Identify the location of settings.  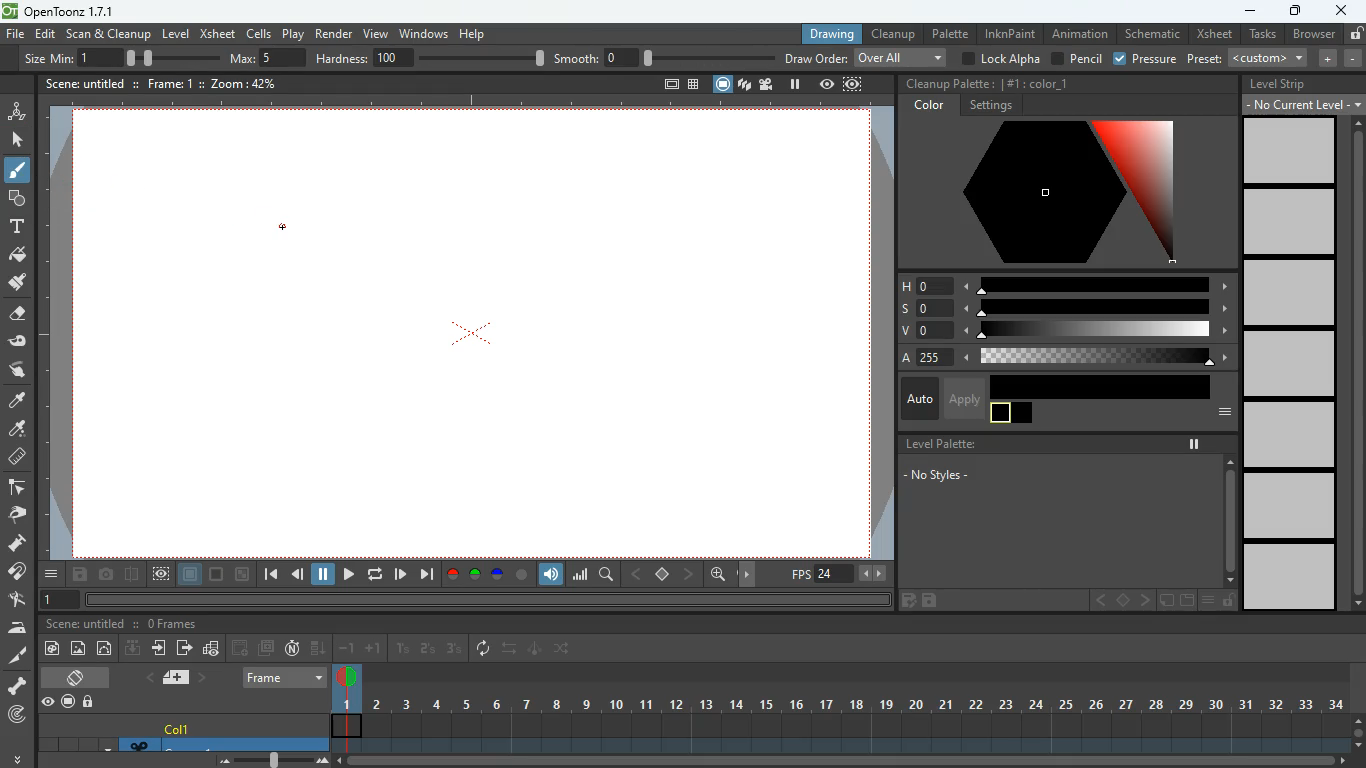
(990, 106).